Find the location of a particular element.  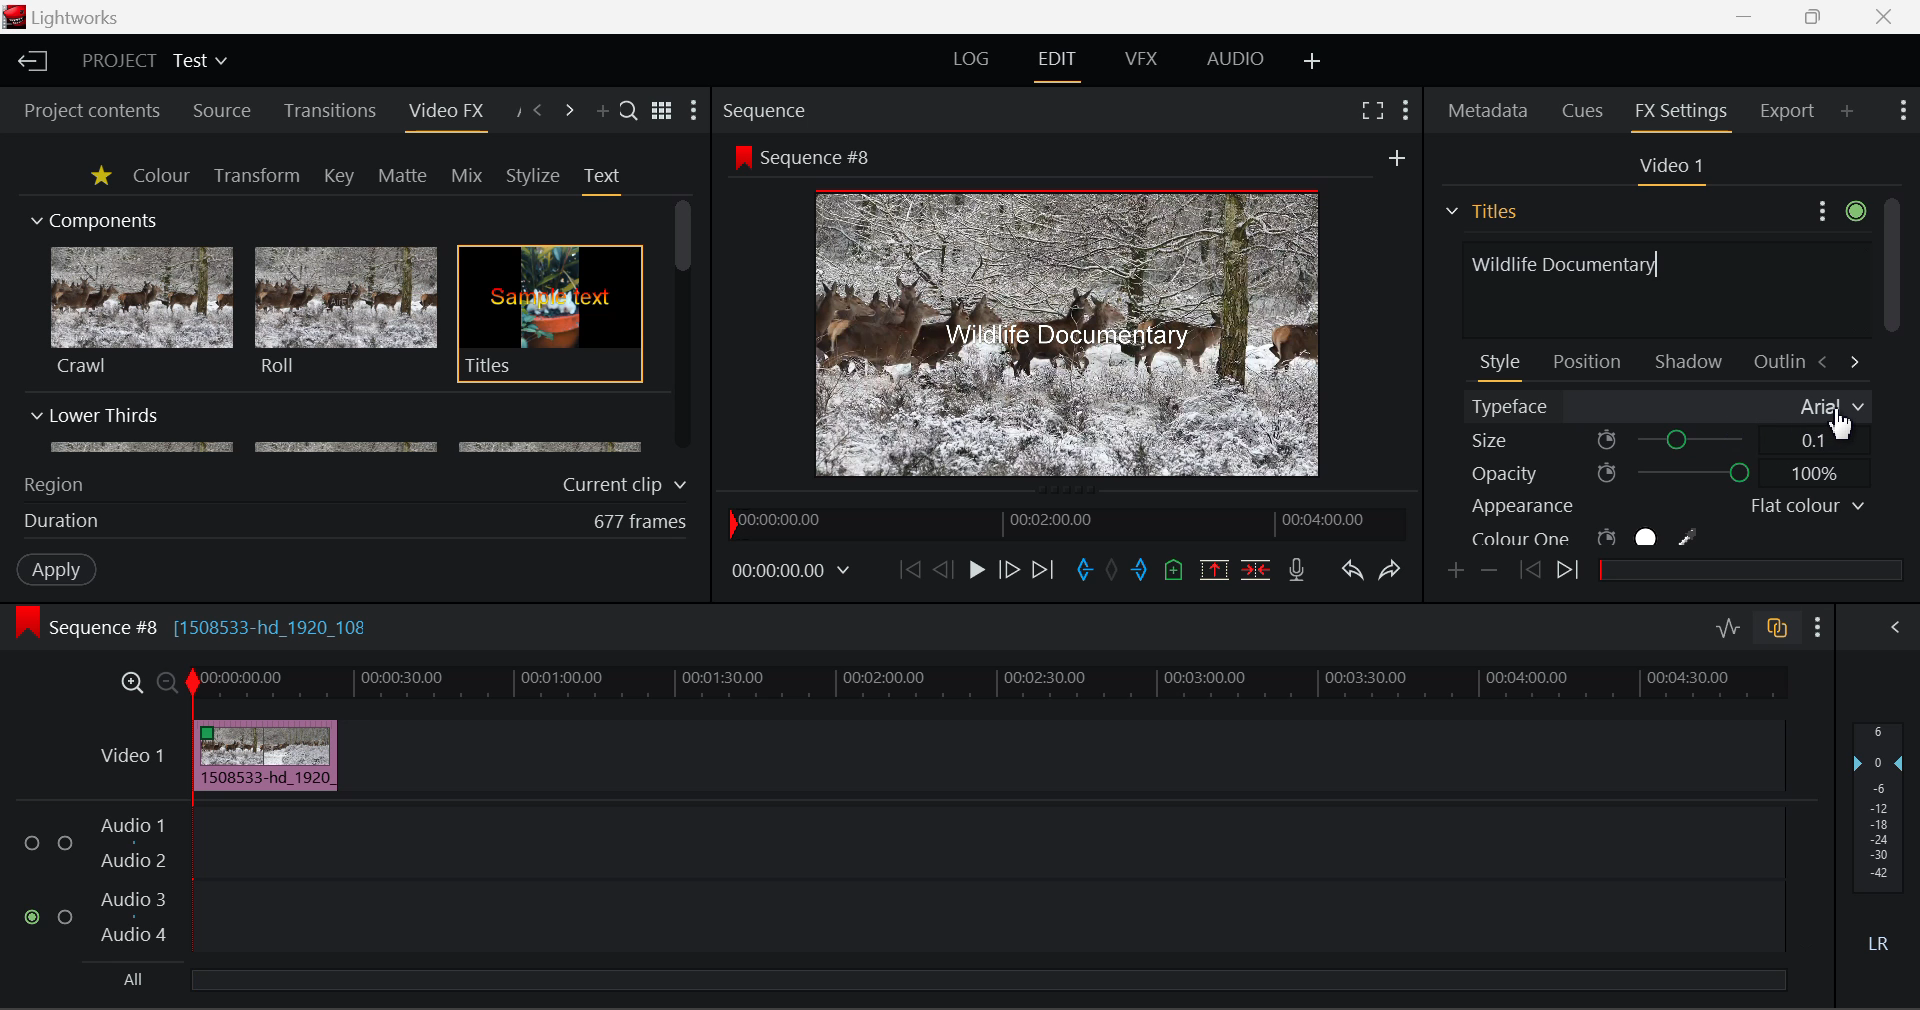

Style Tab Open is located at coordinates (1502, 366).